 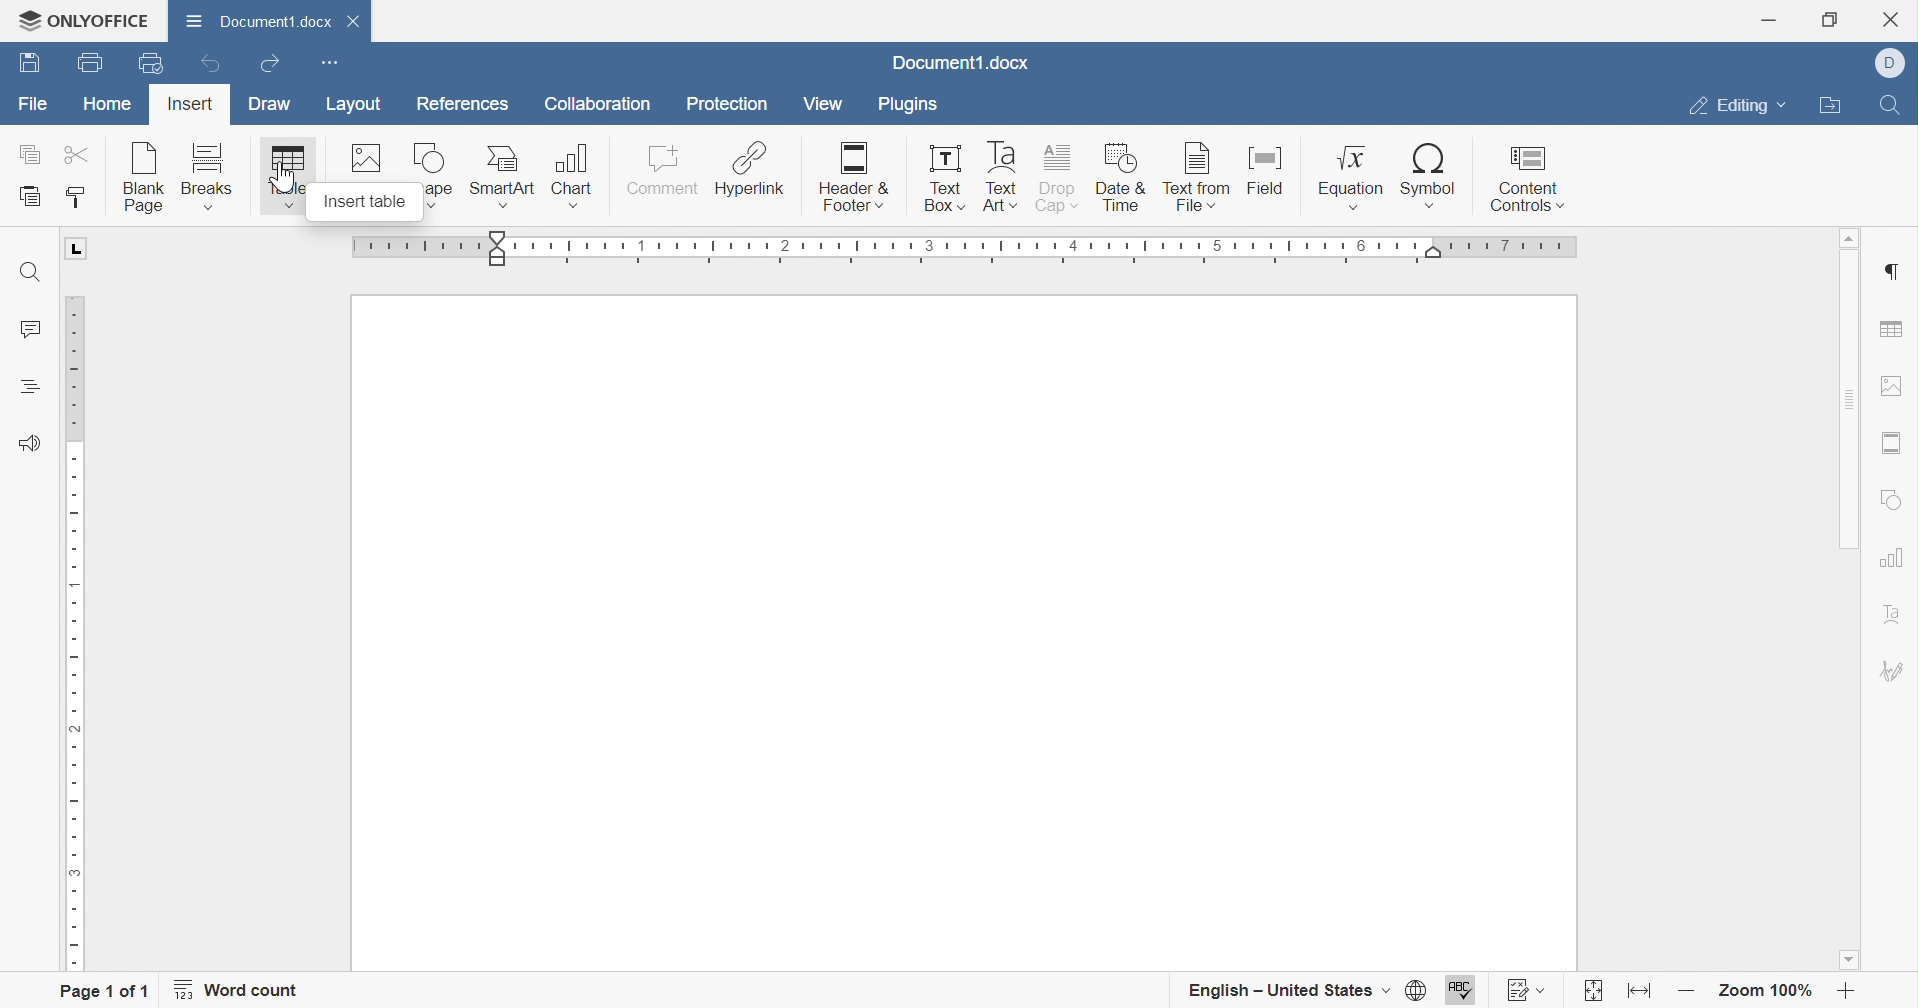 What do you see at coordinates (1898, 507) in the screenshot?
I see `Shape settings` at bounding box center [1898, 507].